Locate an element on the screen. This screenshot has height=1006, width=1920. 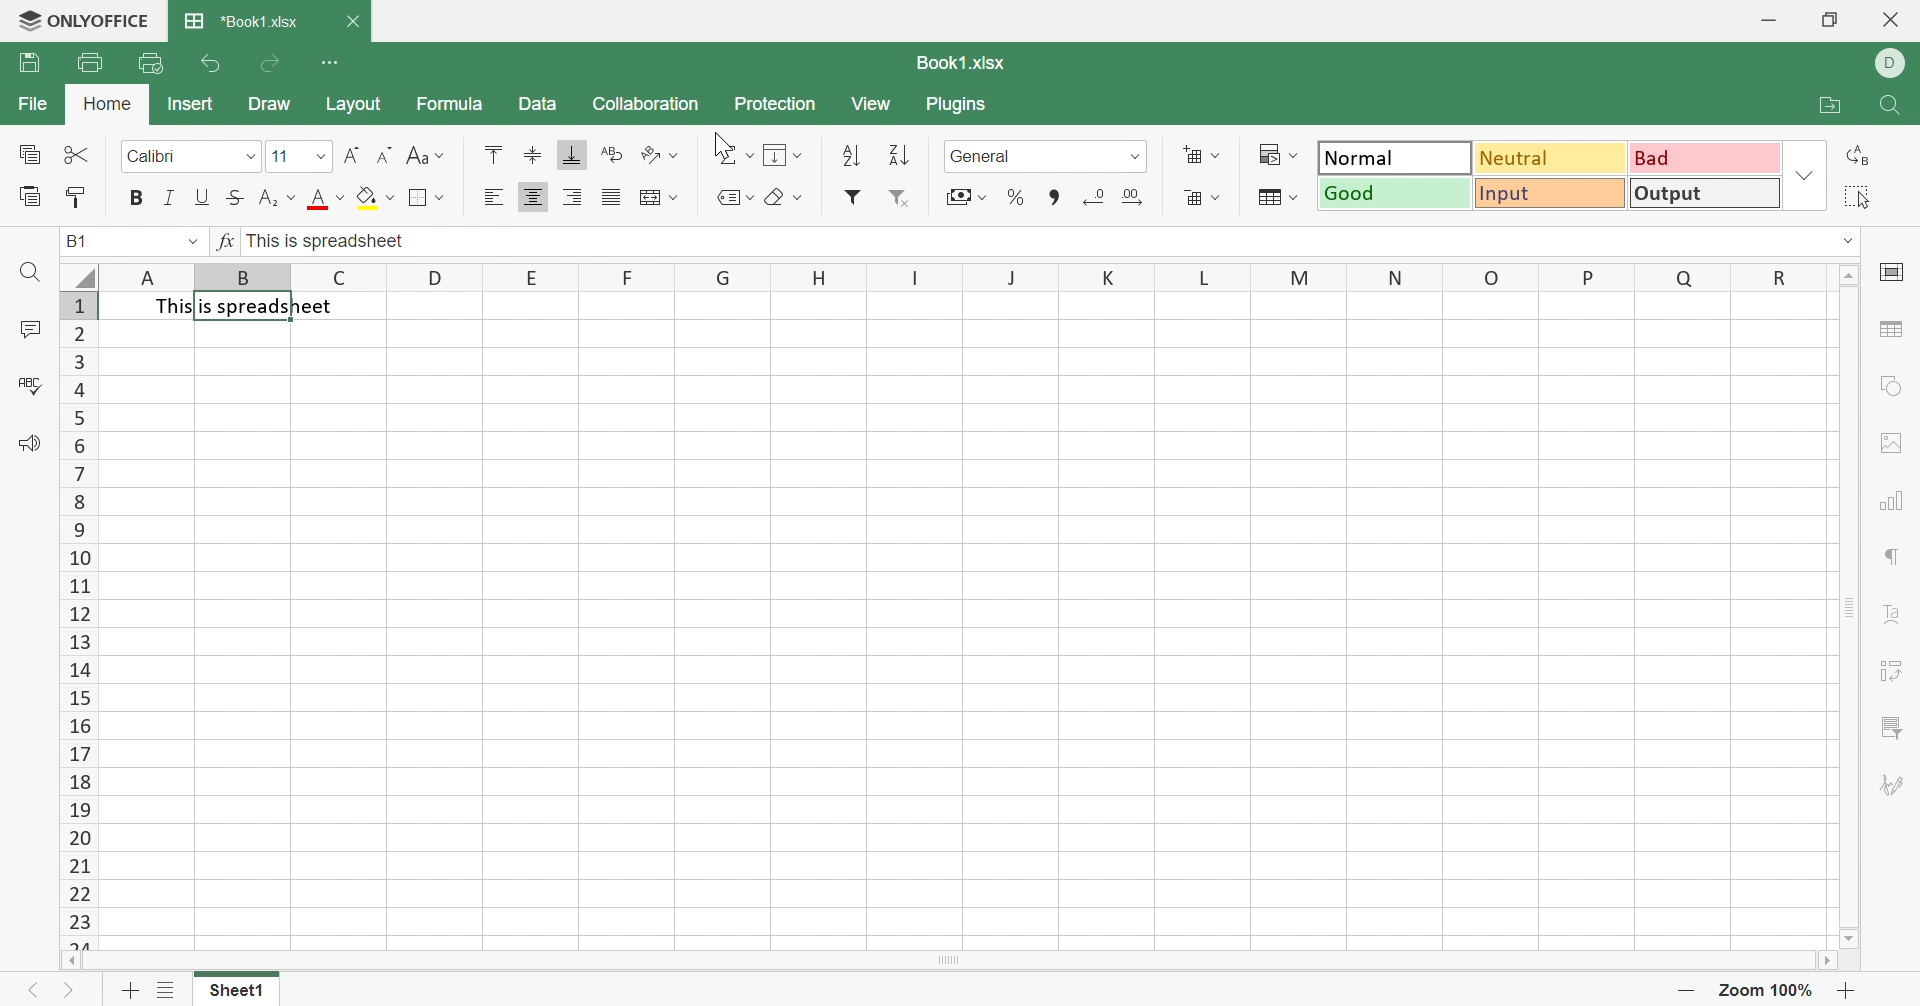
Customize Quick Access Toolbar is located at coordinates (333, 60).